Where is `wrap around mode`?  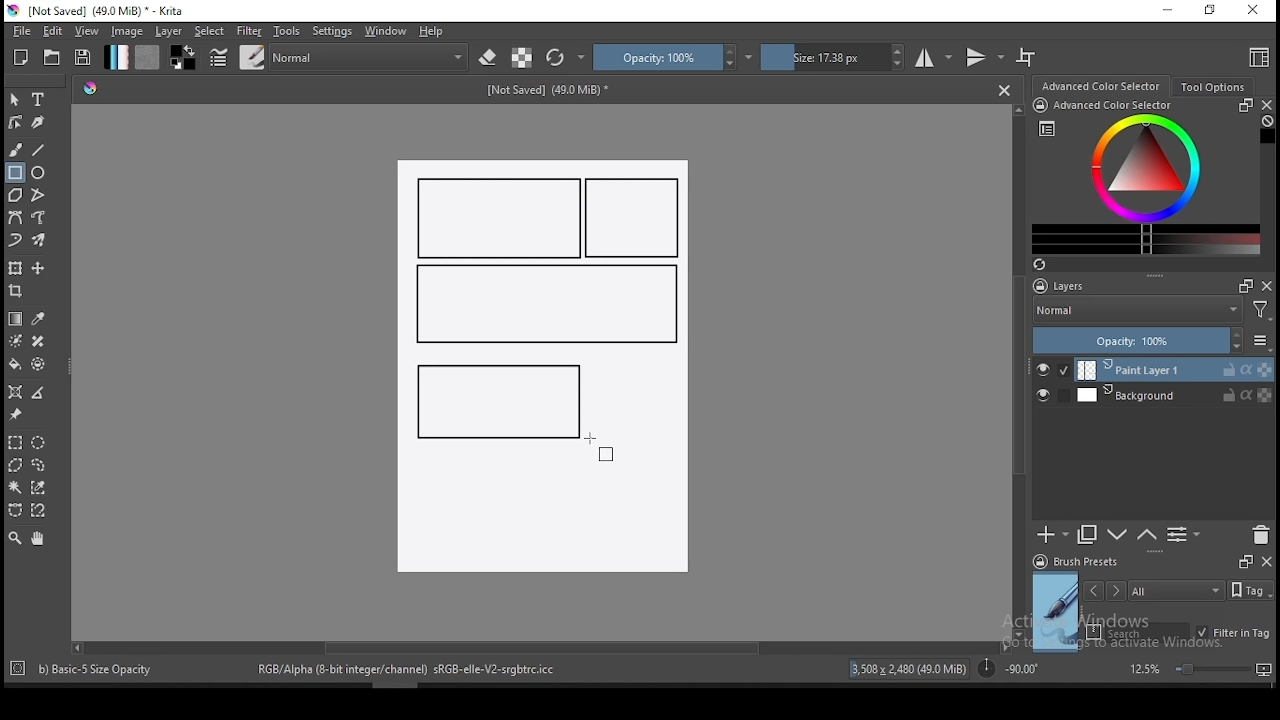 wrap around mode is located at coordinates (1027, 57).